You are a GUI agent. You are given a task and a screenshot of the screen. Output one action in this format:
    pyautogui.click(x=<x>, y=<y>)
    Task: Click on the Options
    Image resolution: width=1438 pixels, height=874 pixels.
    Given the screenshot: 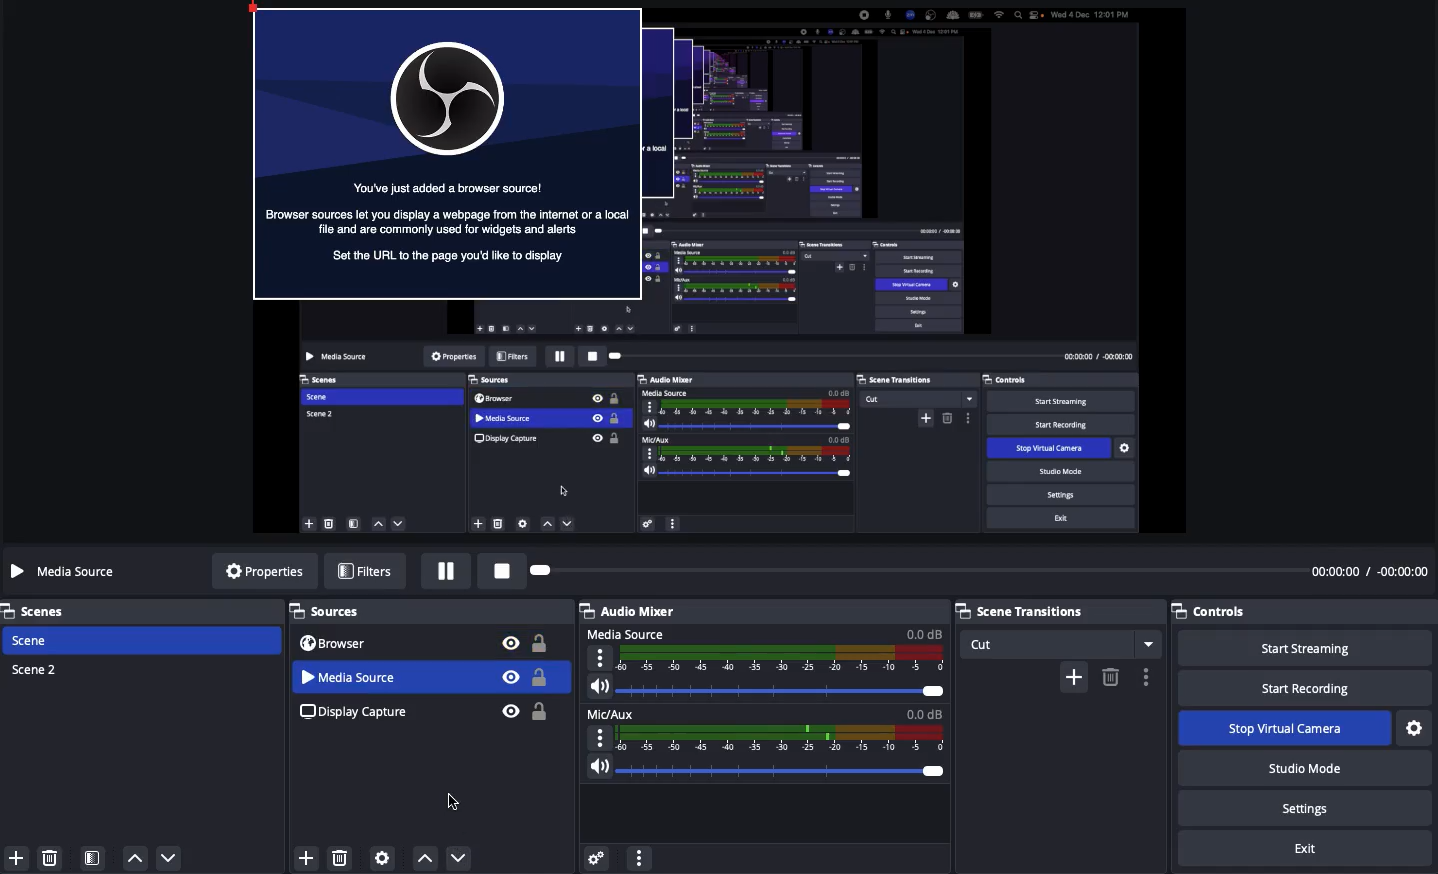 What is the action you would take?
    pyautogui.click(x=1143, y=676)
    